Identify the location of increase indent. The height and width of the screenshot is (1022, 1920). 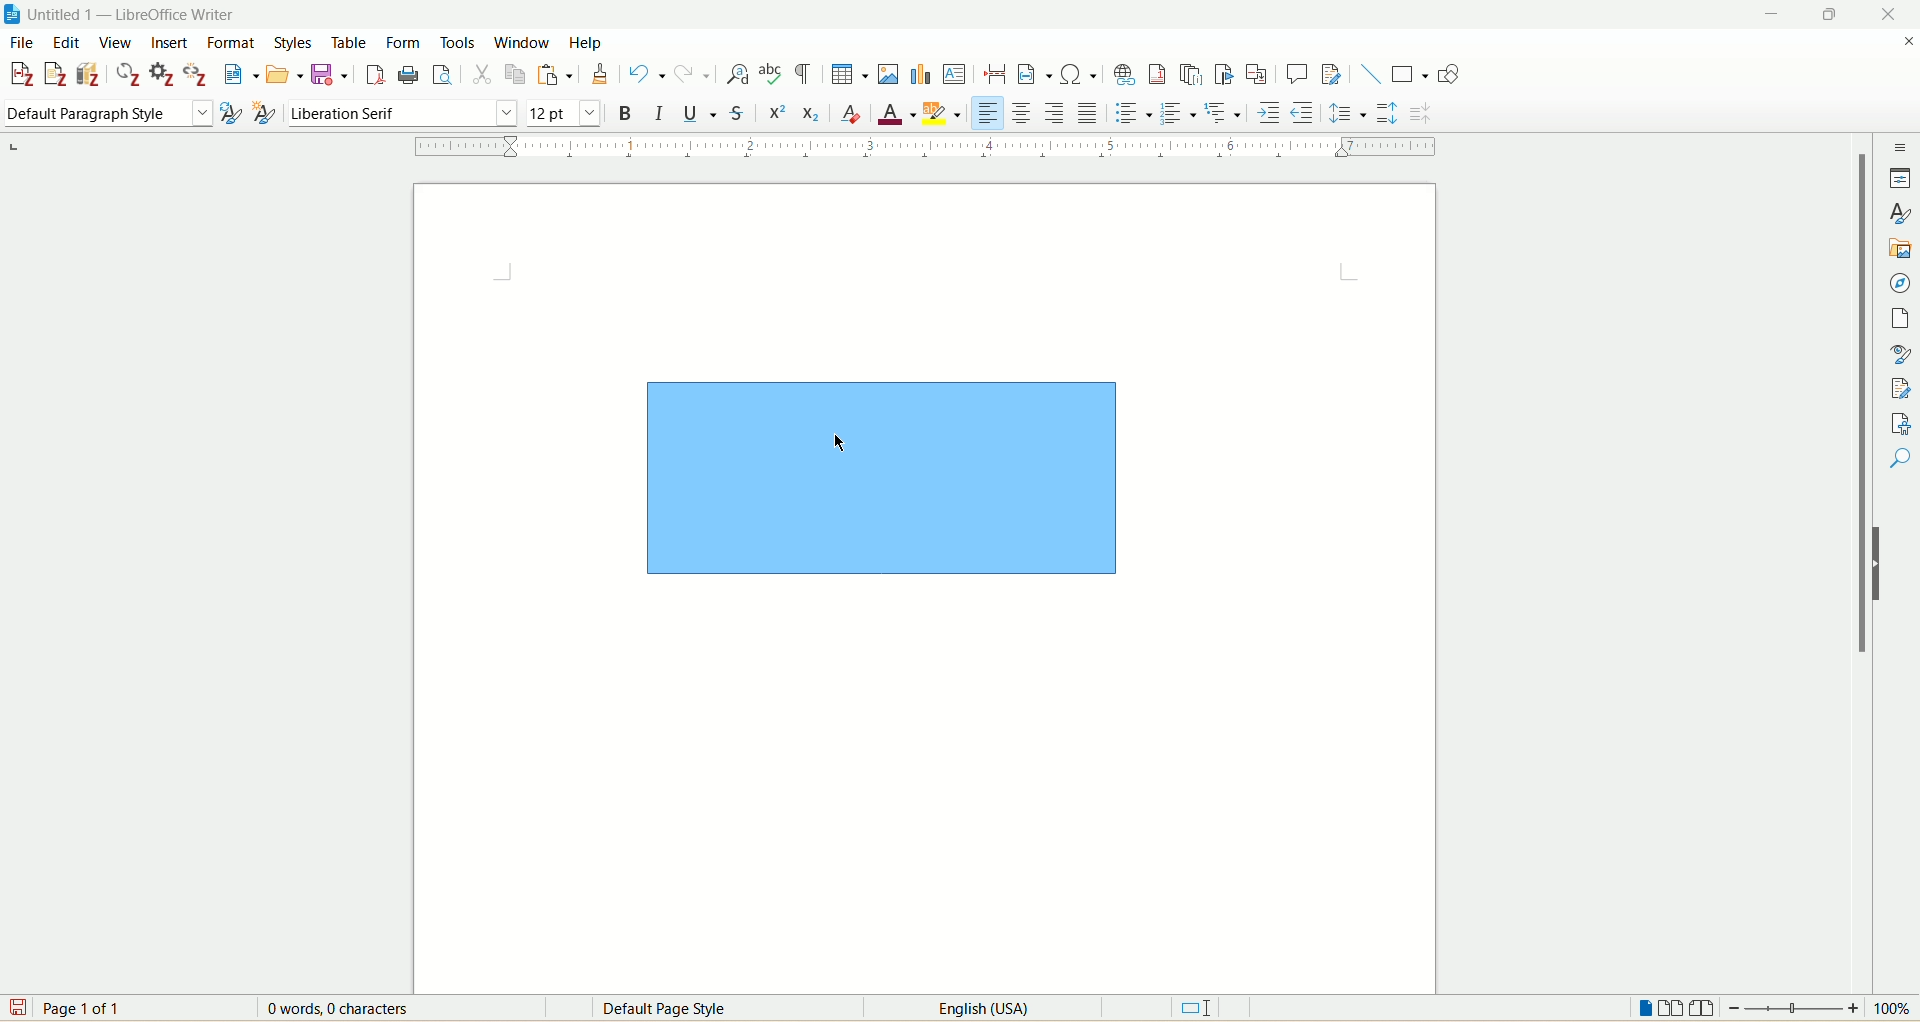
(1269, 111).